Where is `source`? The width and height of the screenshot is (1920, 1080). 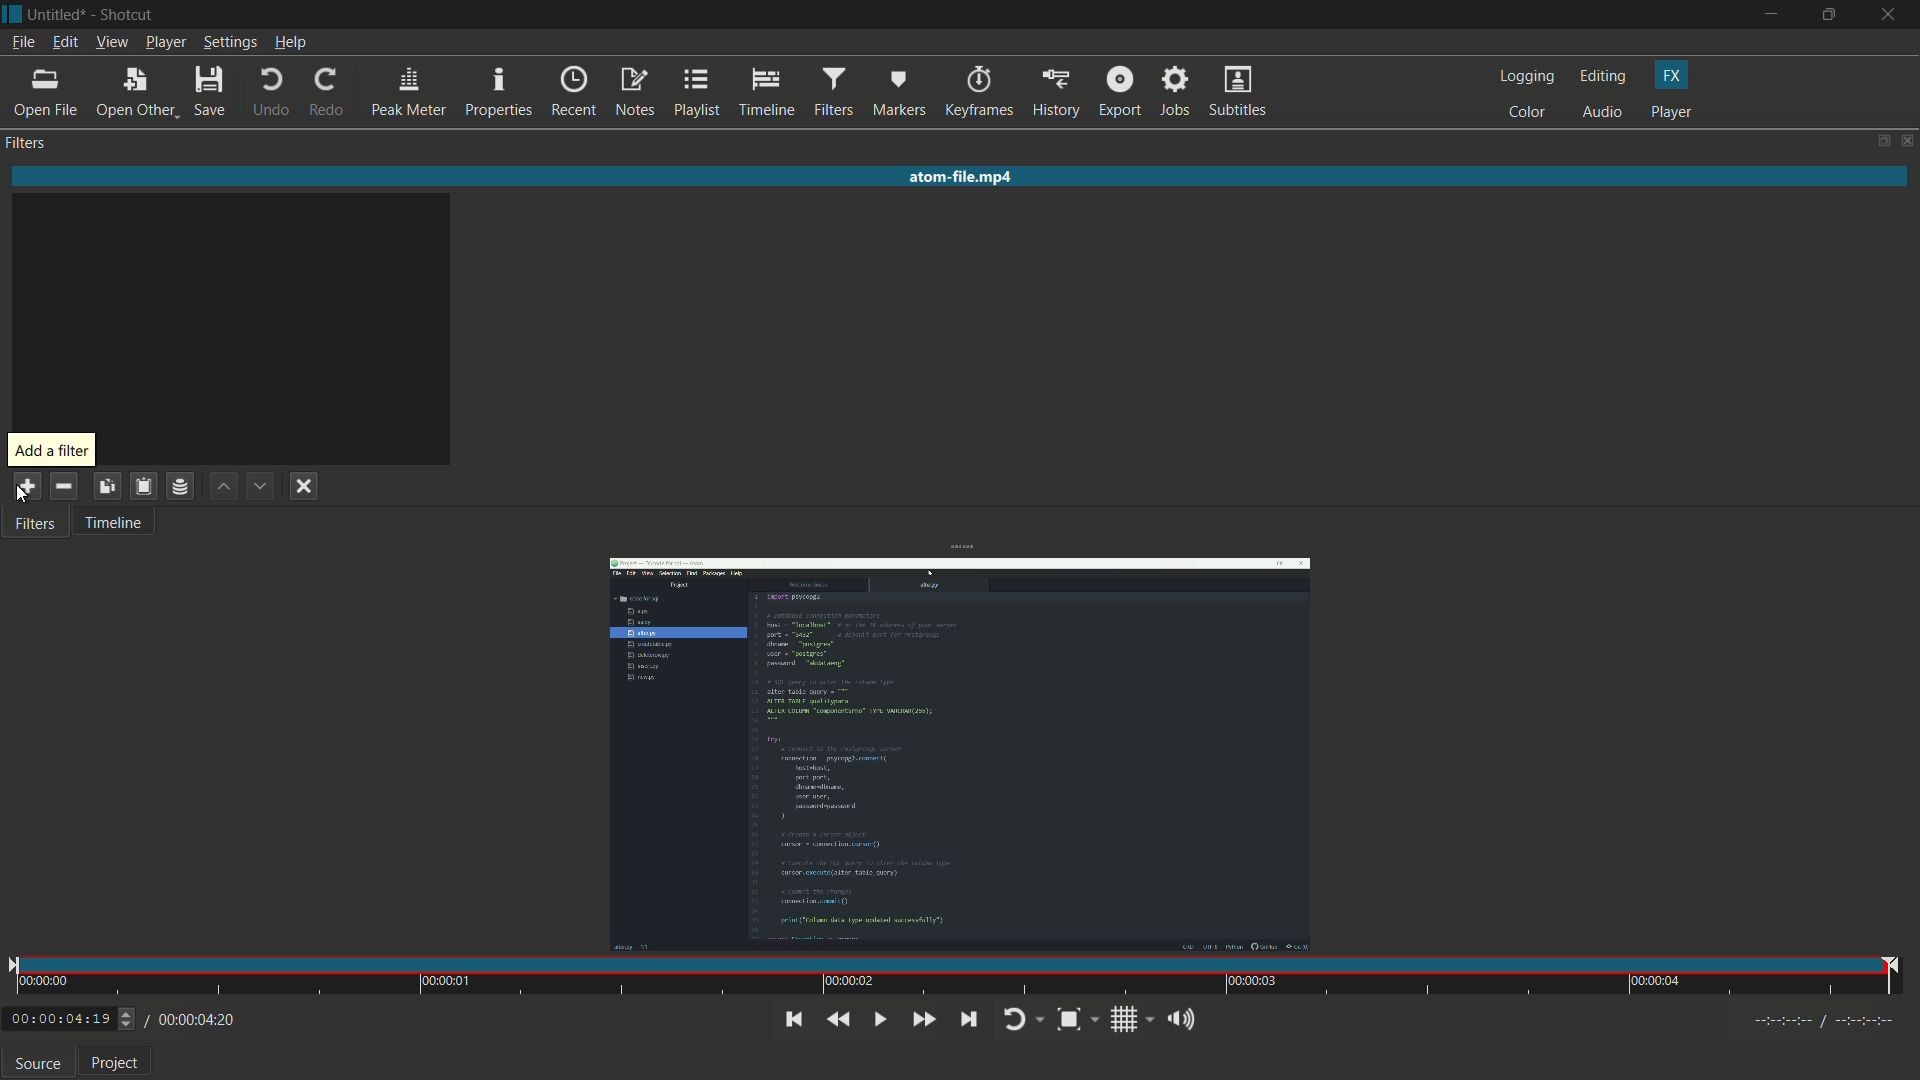 source is located at coordinates (37, 1064).